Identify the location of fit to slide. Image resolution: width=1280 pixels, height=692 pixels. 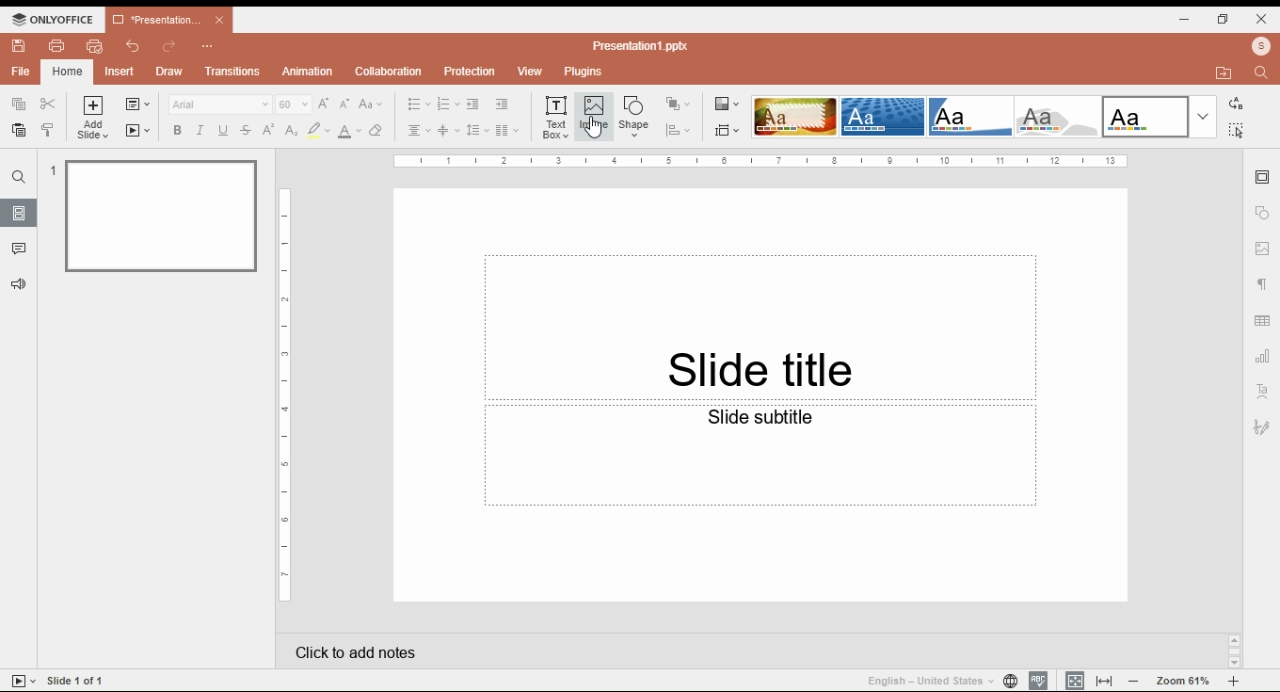
(1074, 680).